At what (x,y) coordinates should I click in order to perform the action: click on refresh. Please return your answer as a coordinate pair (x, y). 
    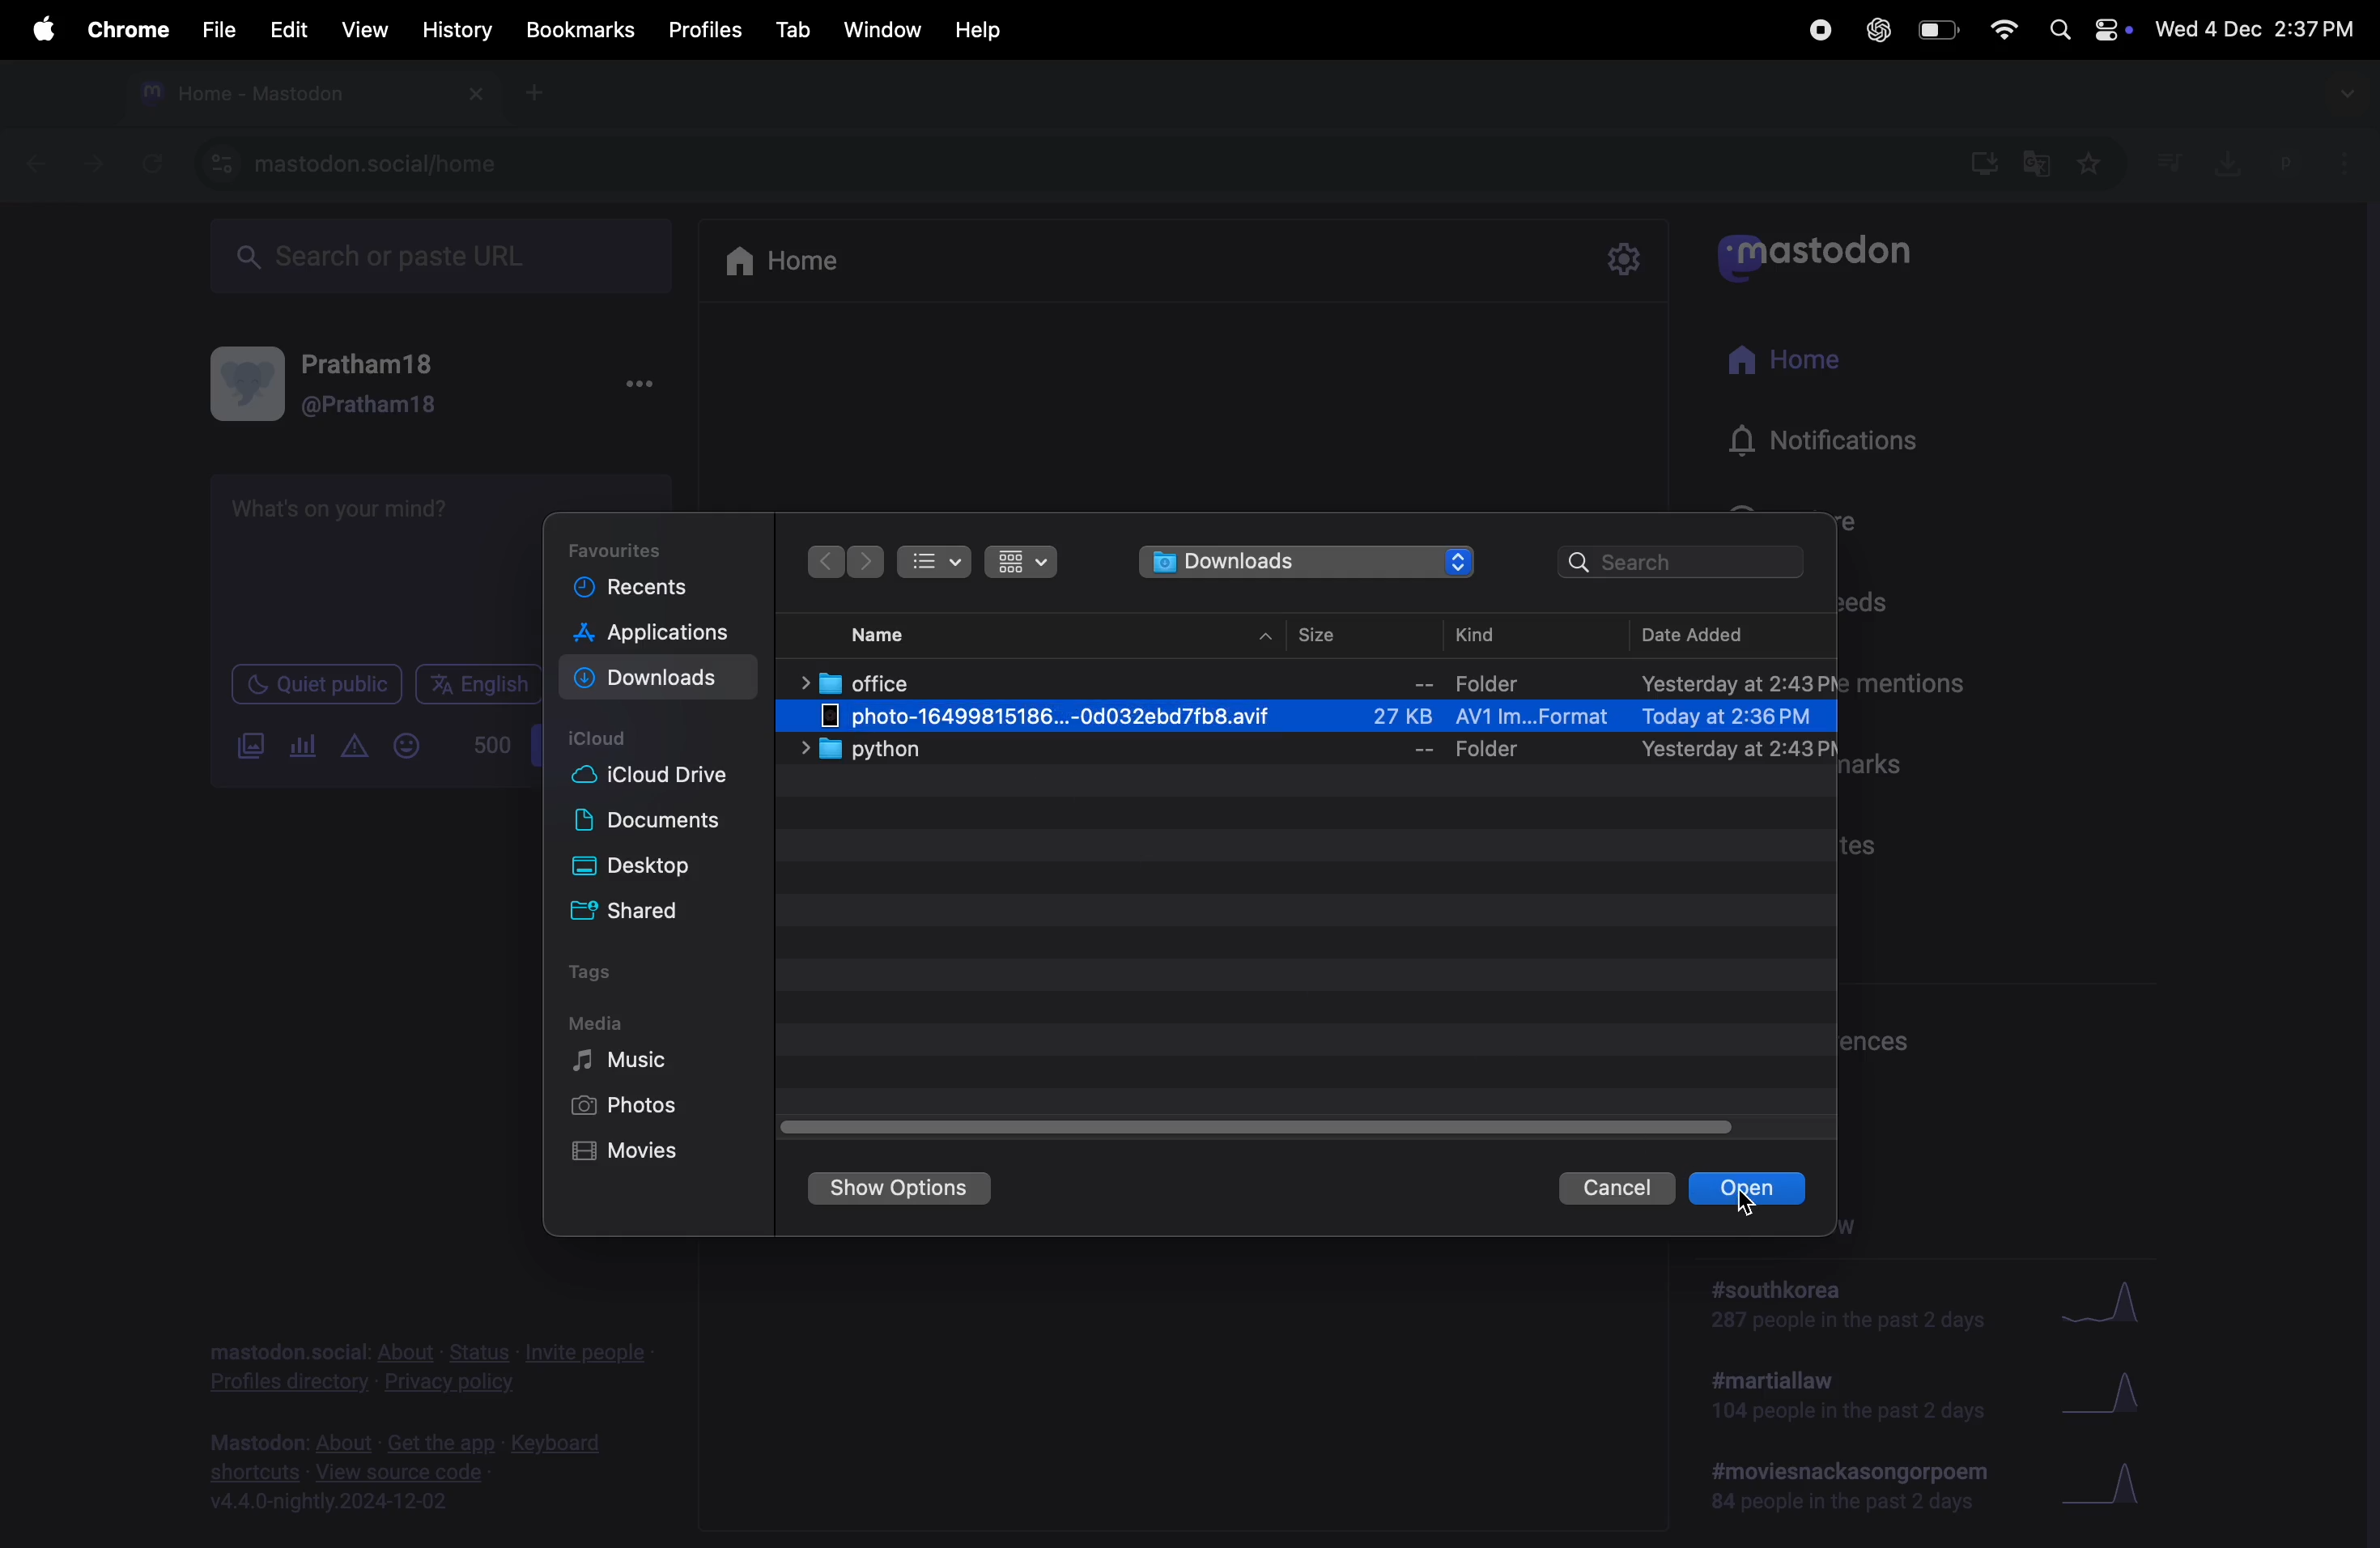
    Looking at the image, I should click on (148, 163).